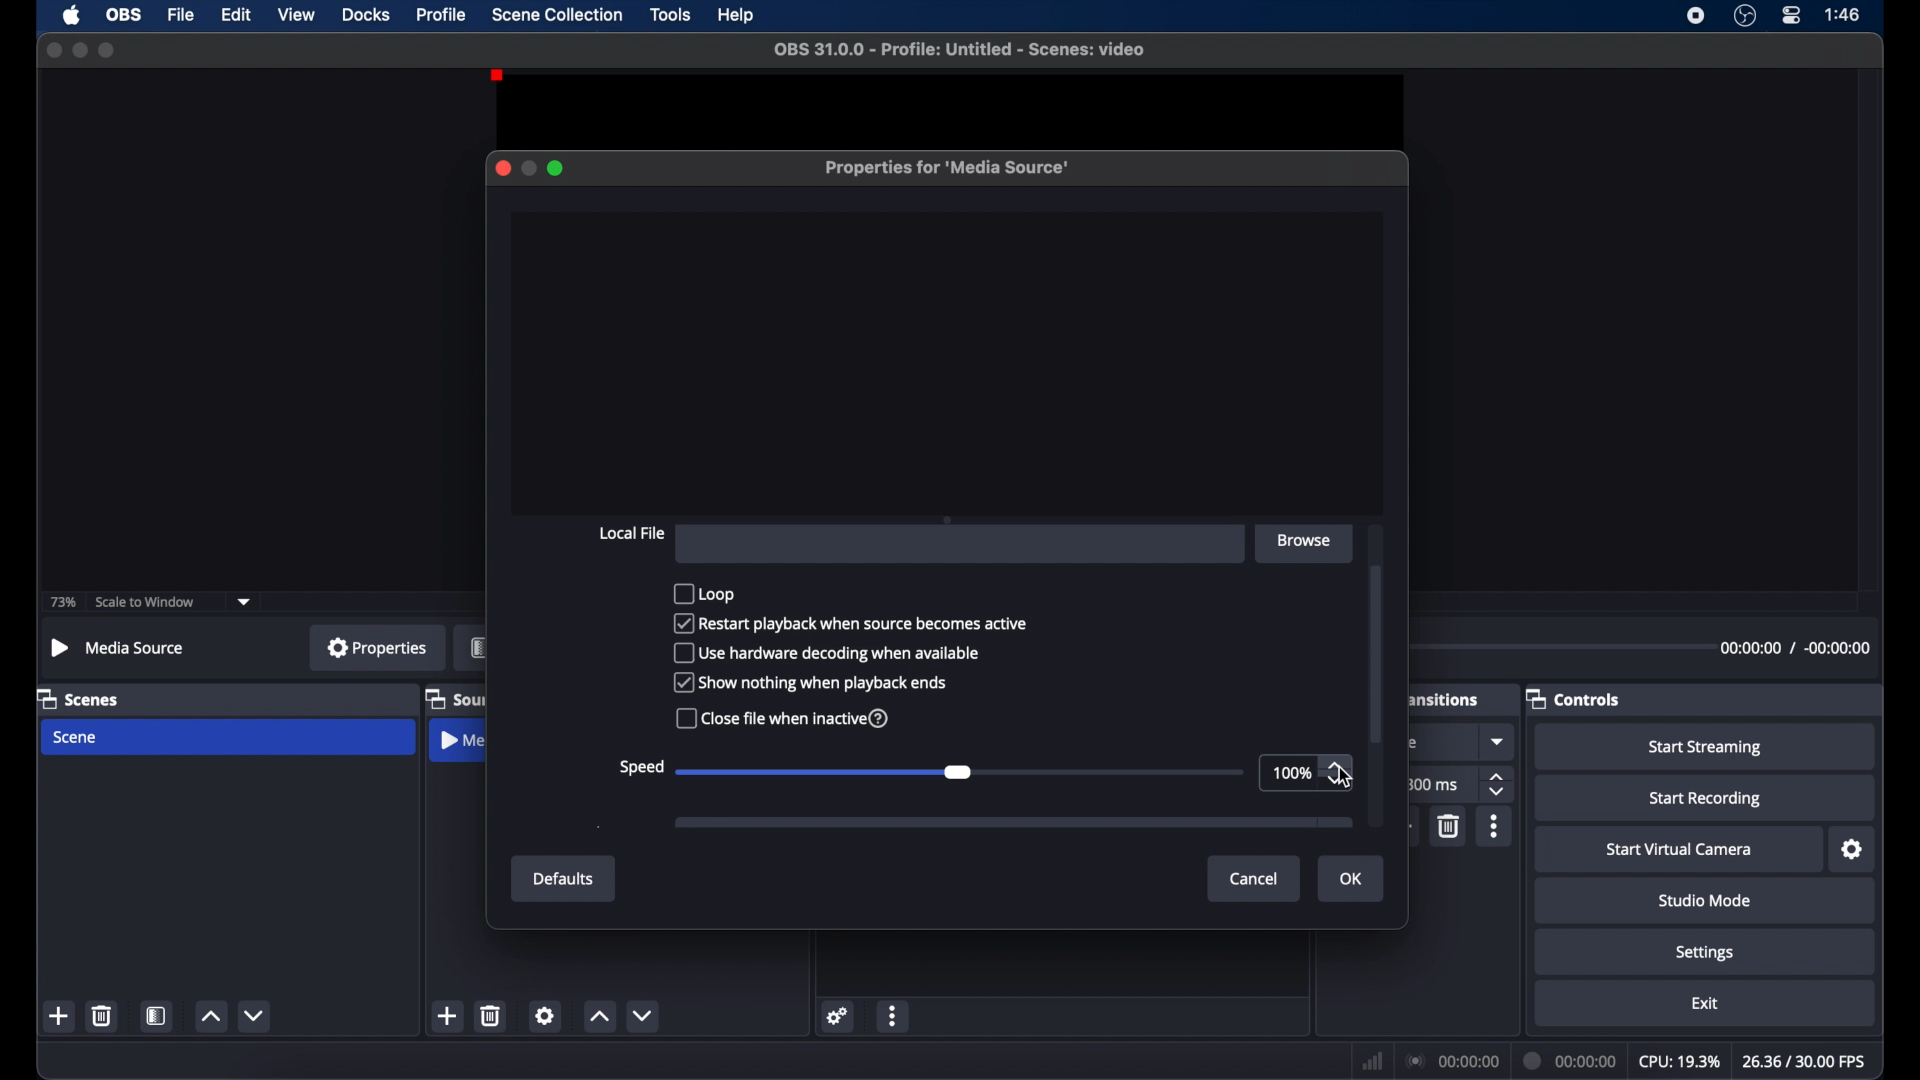 Image resolution: width=1920 pixels, height=1080 pixels. What do you see at coordinates (1708, 799) in the screenshot?
I see `start recording` at bounding box center [1708, 799].